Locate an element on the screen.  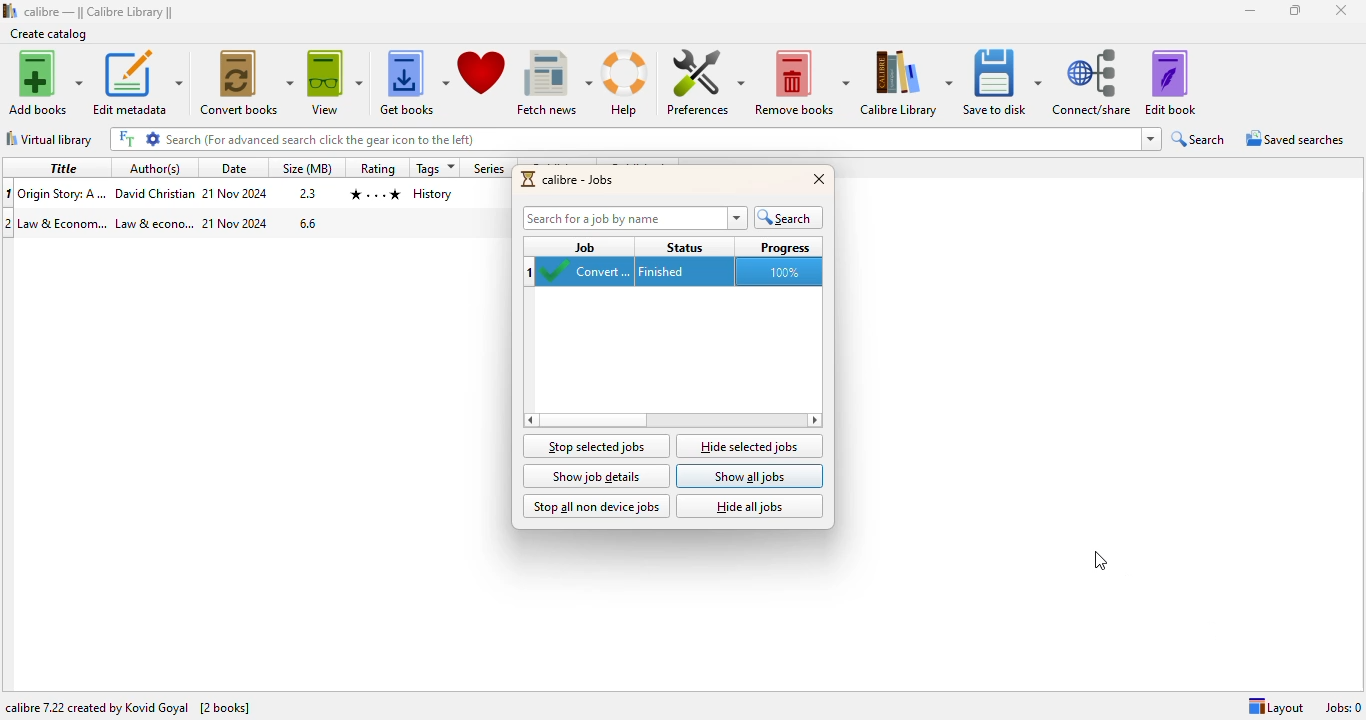
fetch news is located at coordinates (555, 83).